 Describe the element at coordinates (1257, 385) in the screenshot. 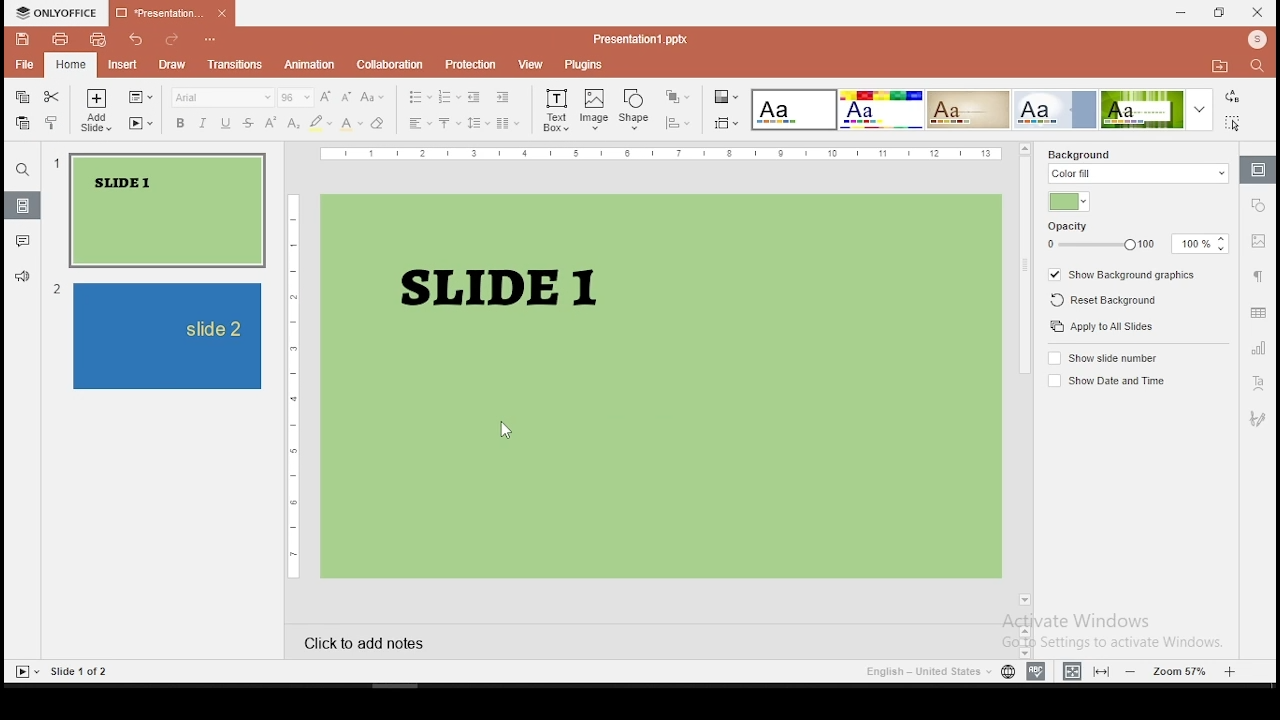

I see `text art settings` at that location.